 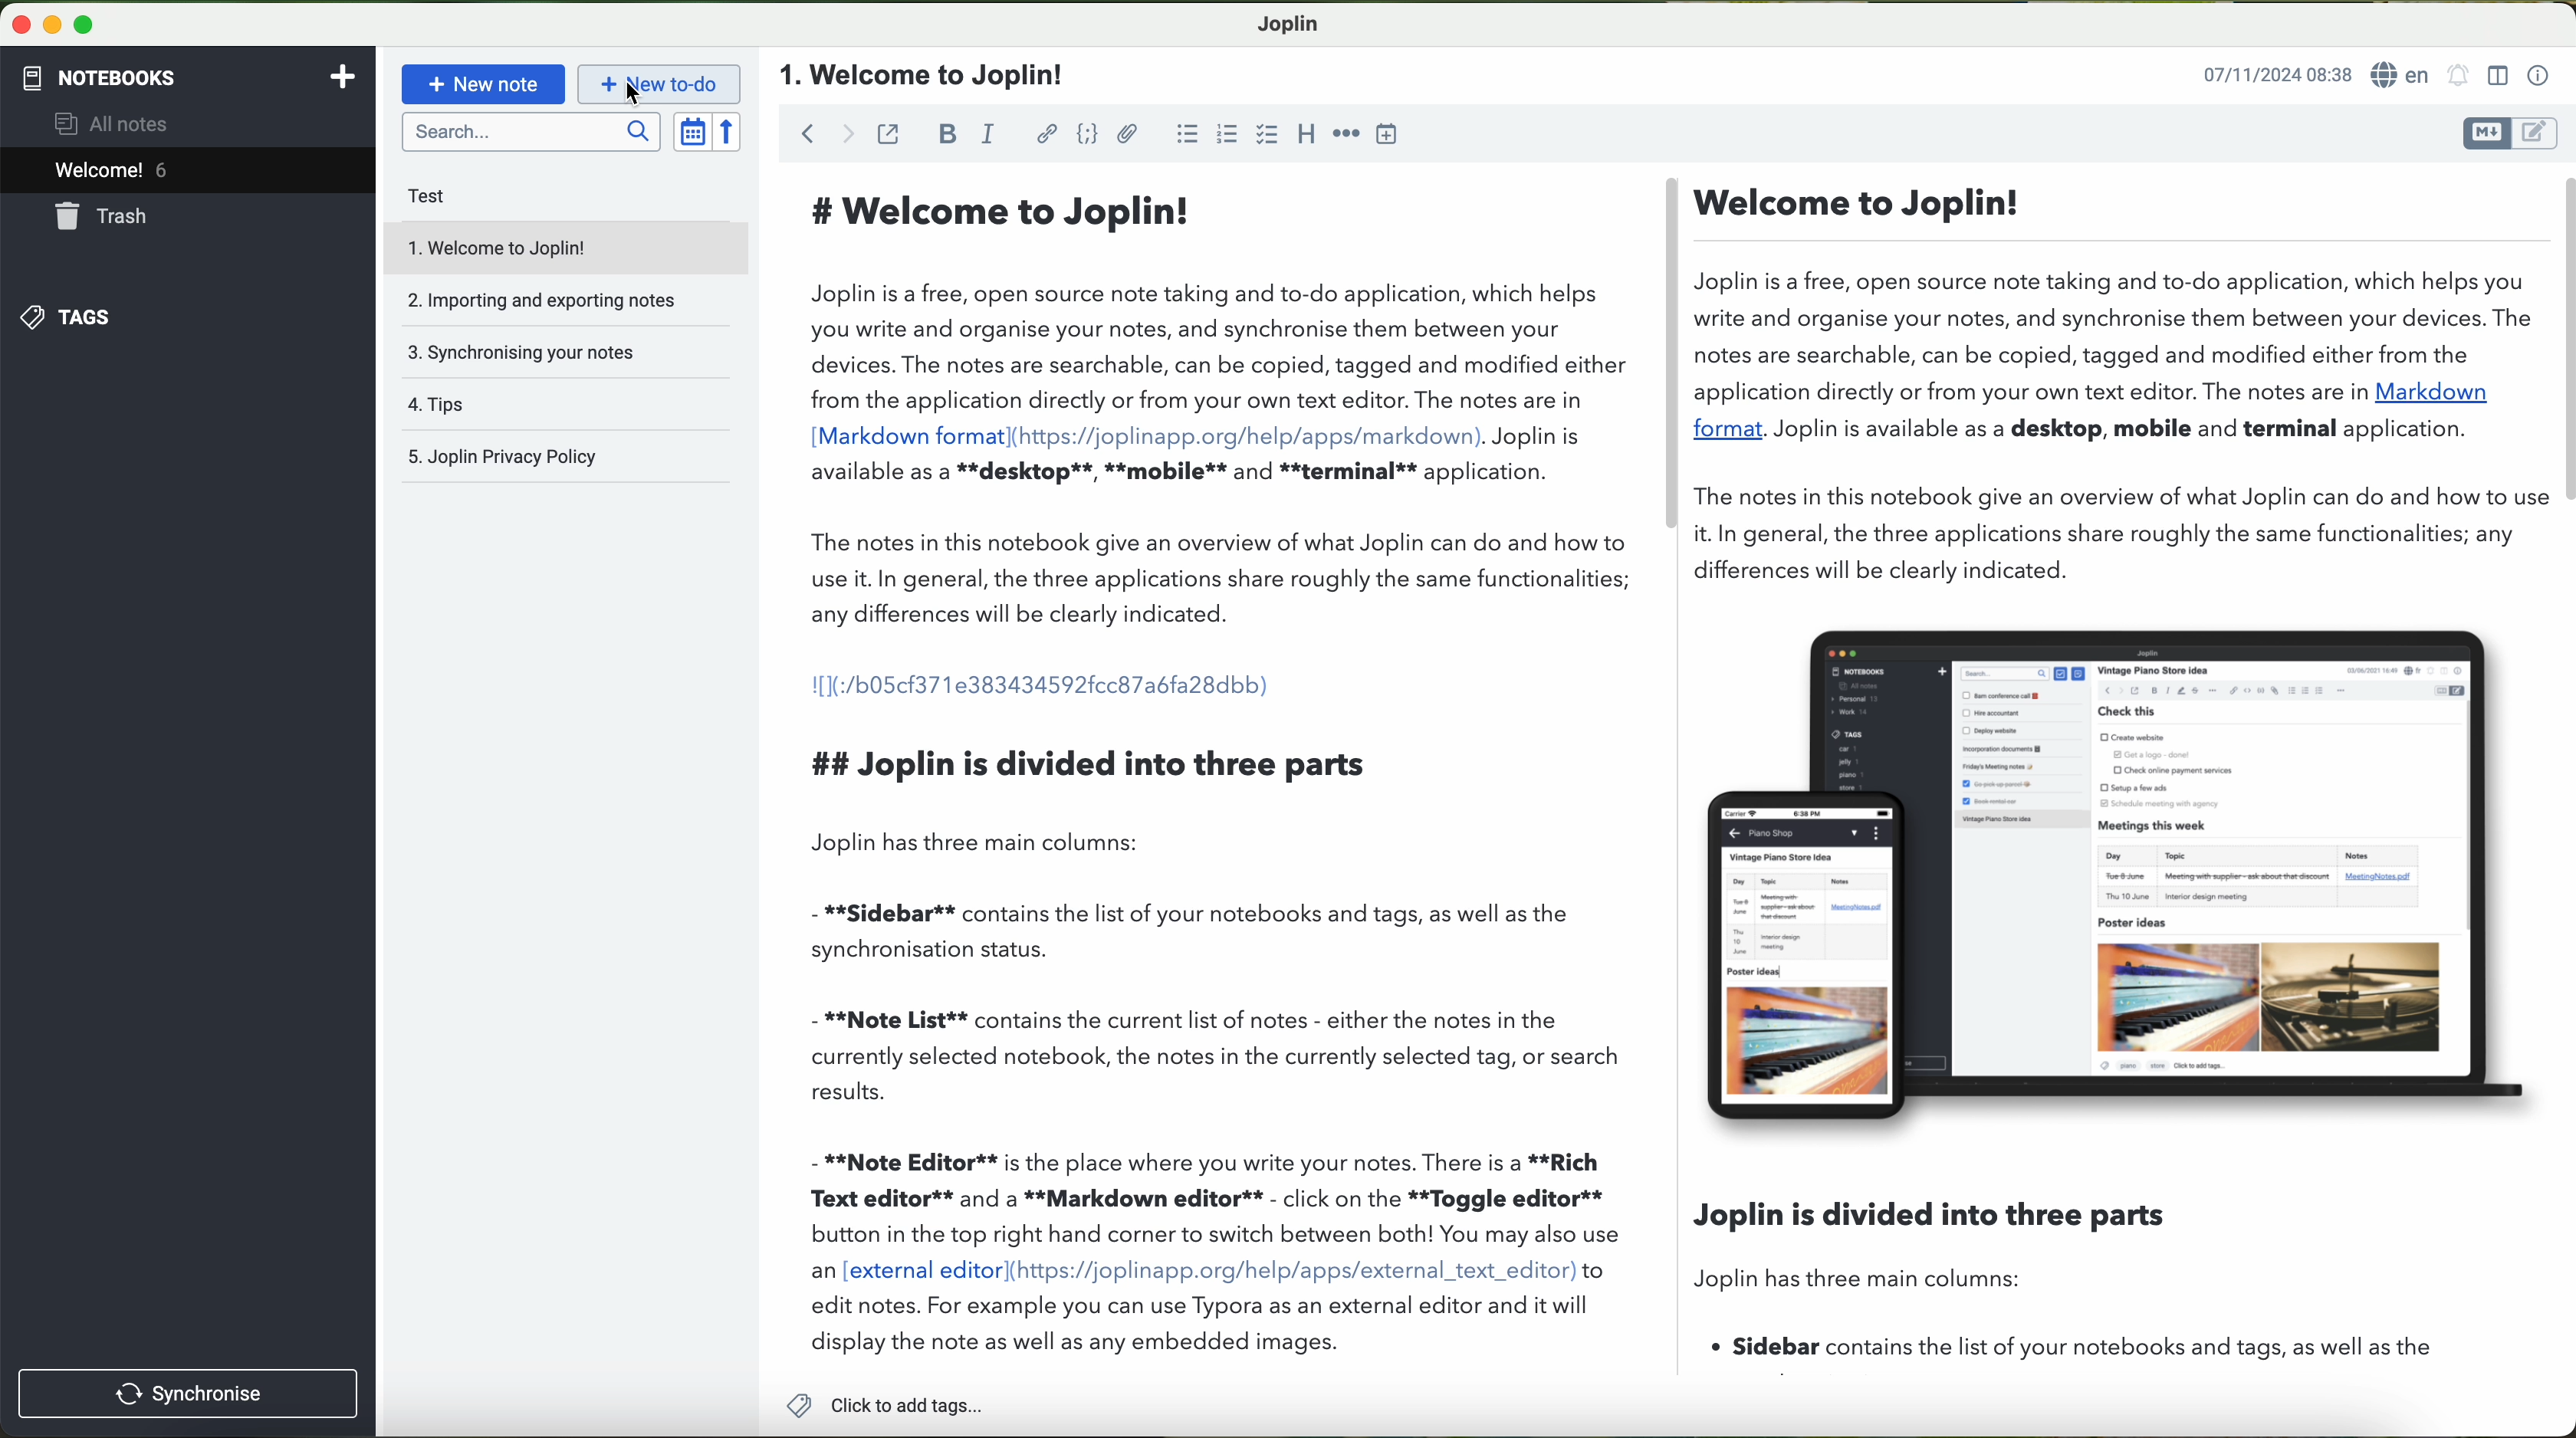 I want to click on notebooks tab, so click(x=188, y=78).